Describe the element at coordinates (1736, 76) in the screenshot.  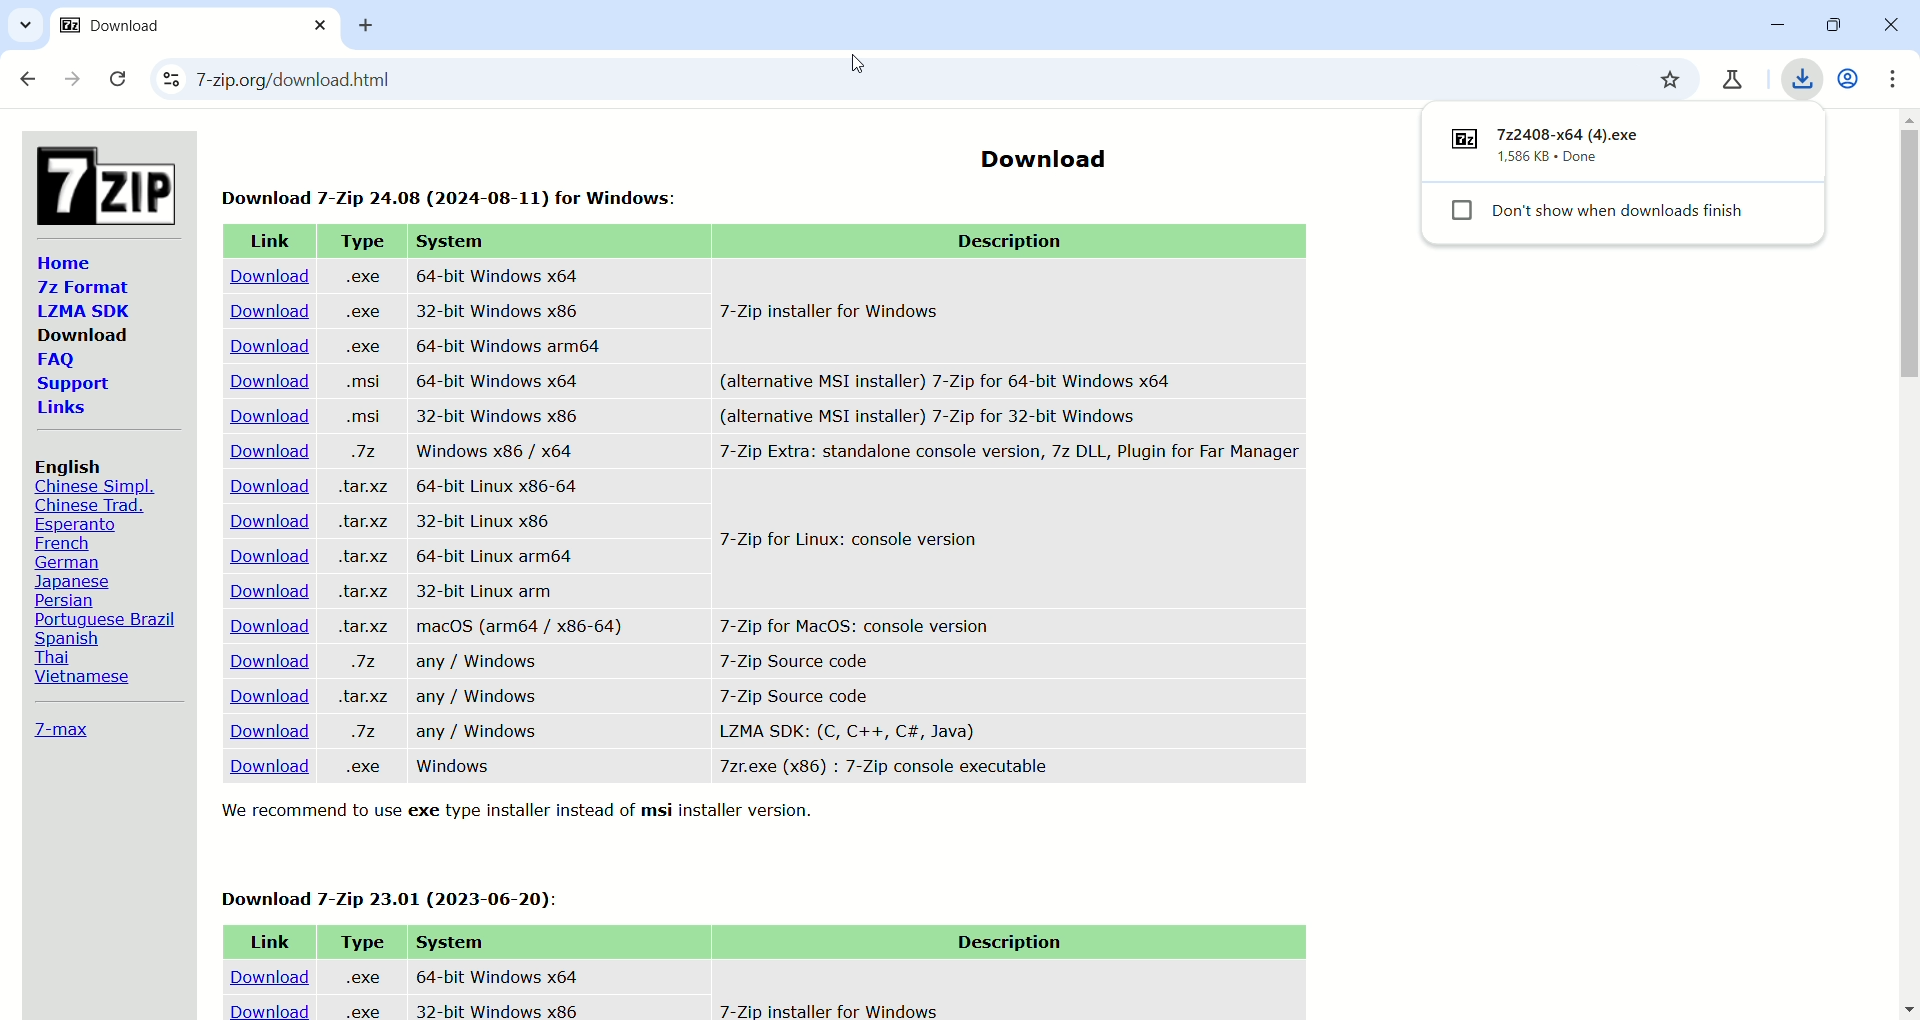
I see `chrome labs` at that location.